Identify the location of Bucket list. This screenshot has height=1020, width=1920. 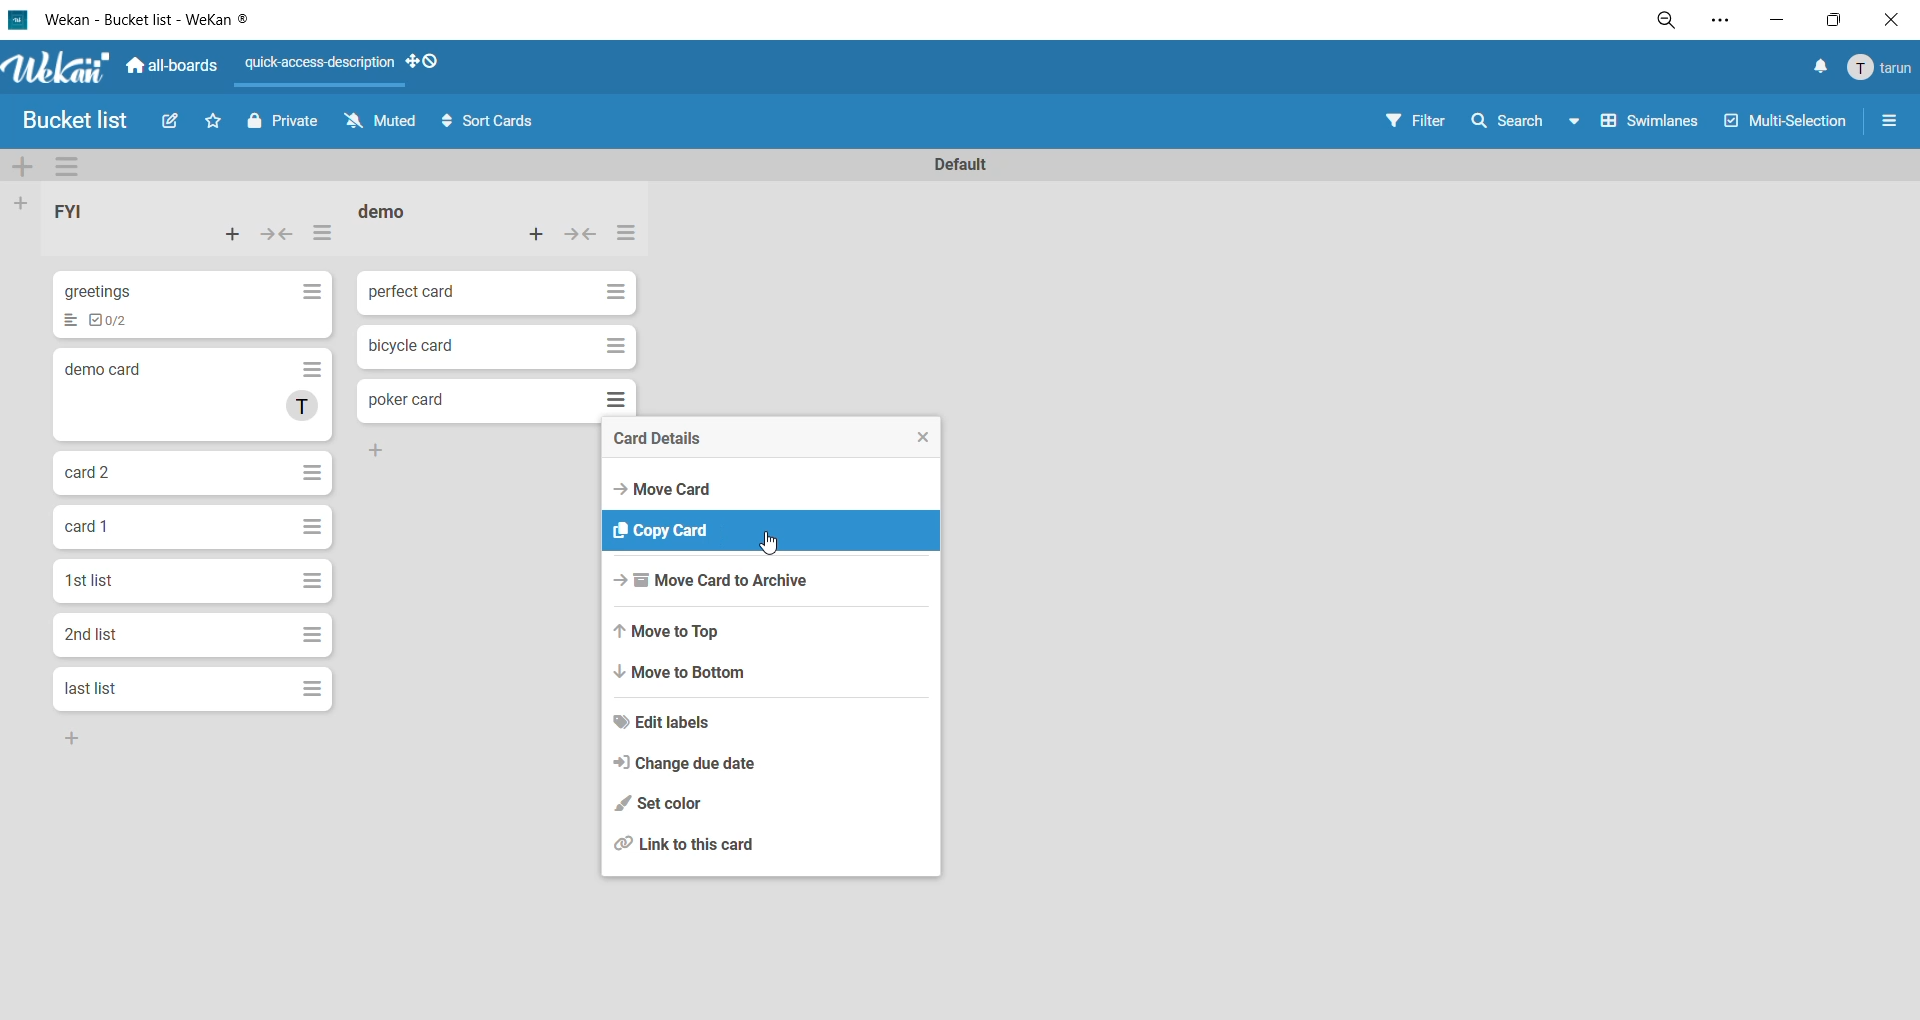
(81, 122).